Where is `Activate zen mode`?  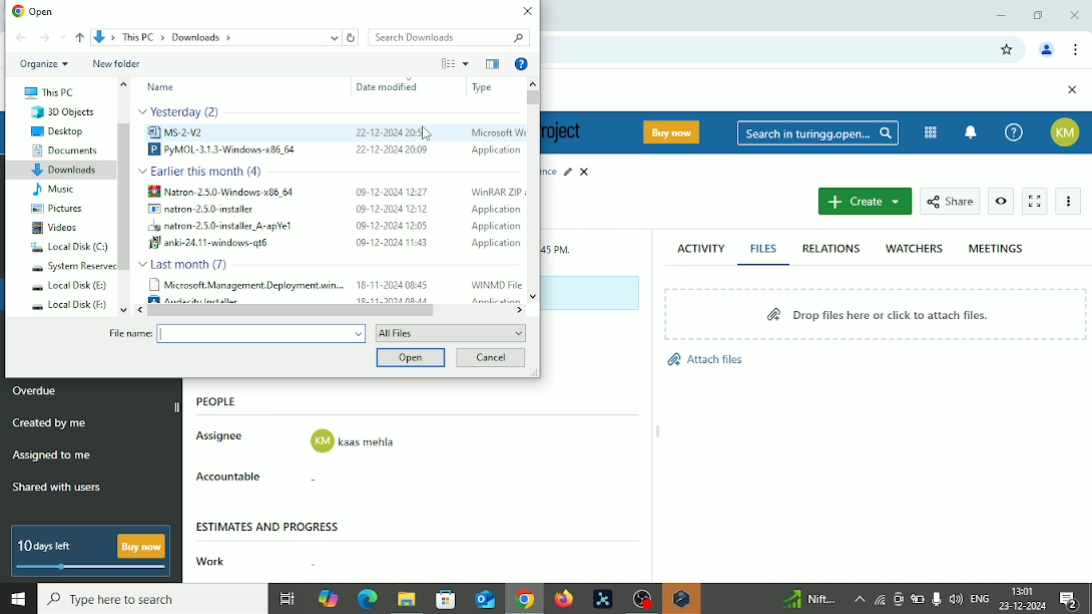
Activate zen mode is located at coordinates (1035, 202).